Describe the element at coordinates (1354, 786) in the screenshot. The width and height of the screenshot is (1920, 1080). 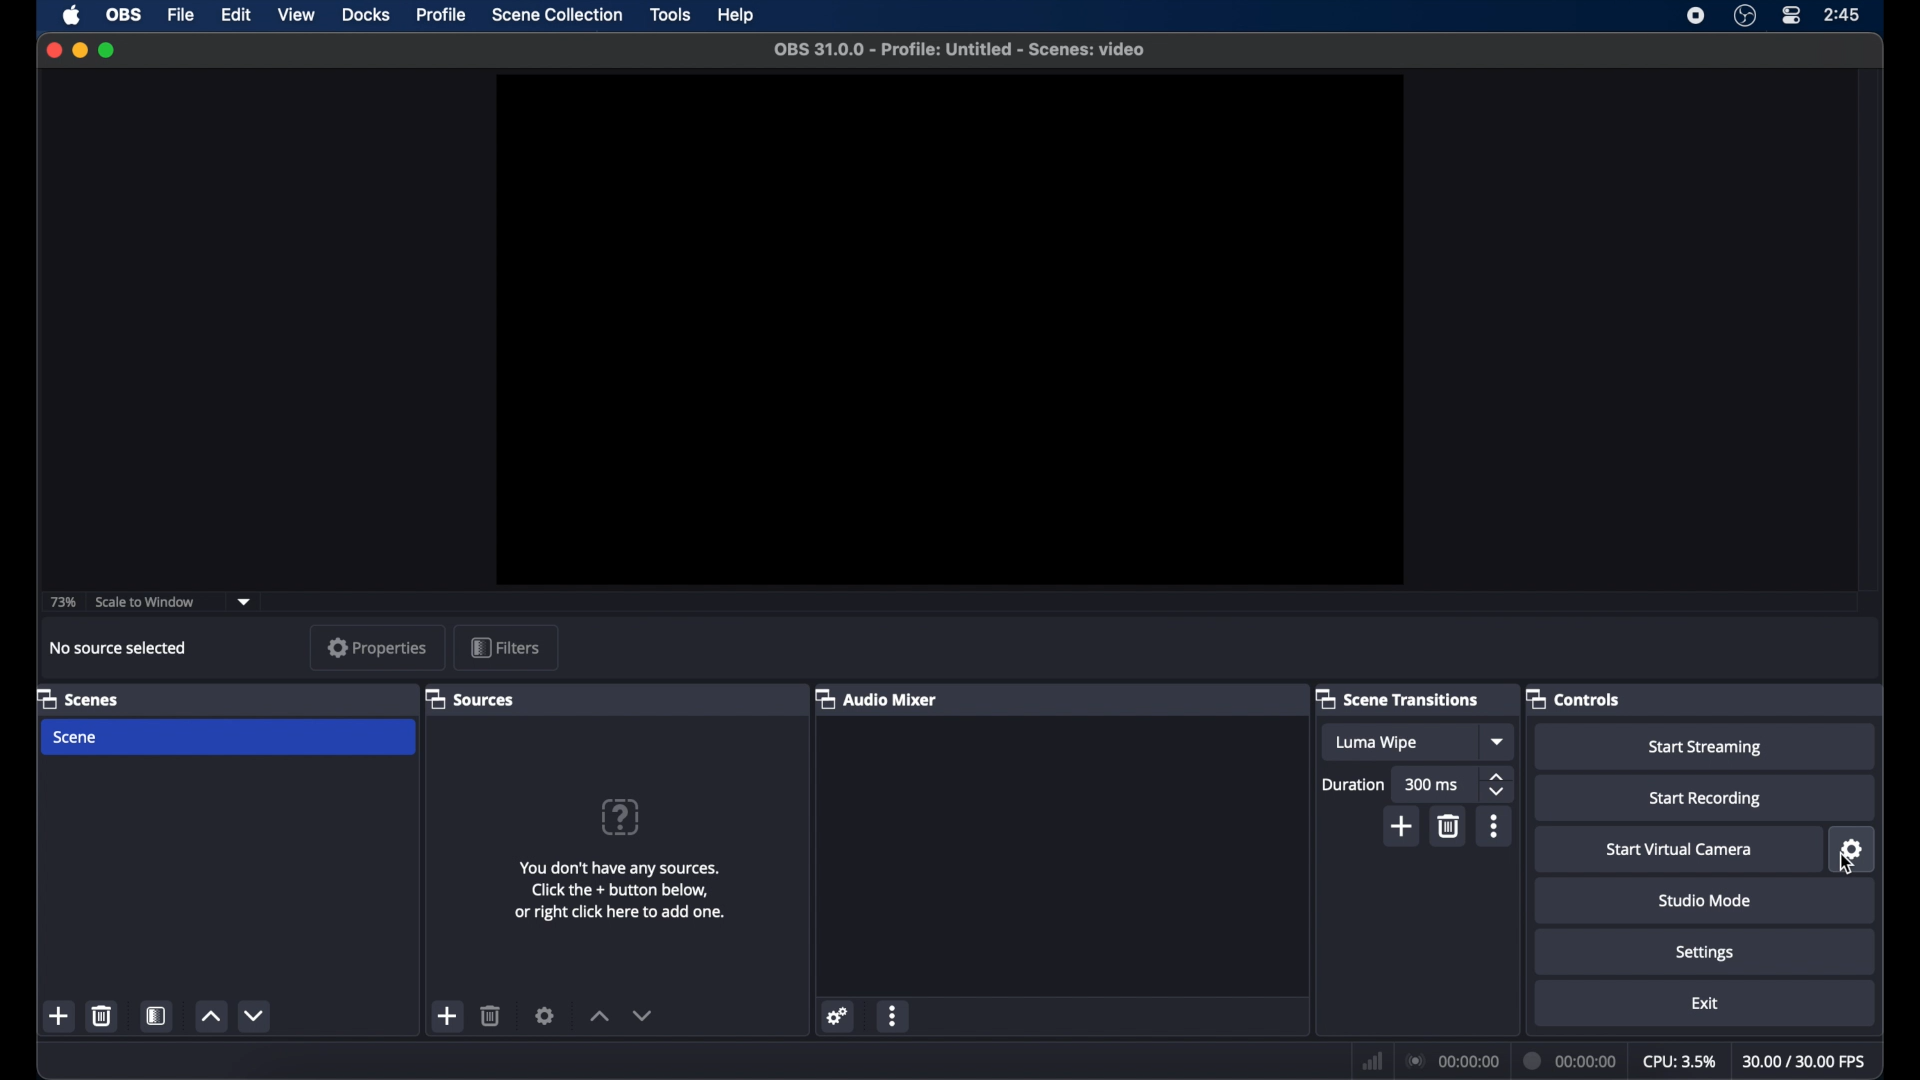
I see `duration` at that location.